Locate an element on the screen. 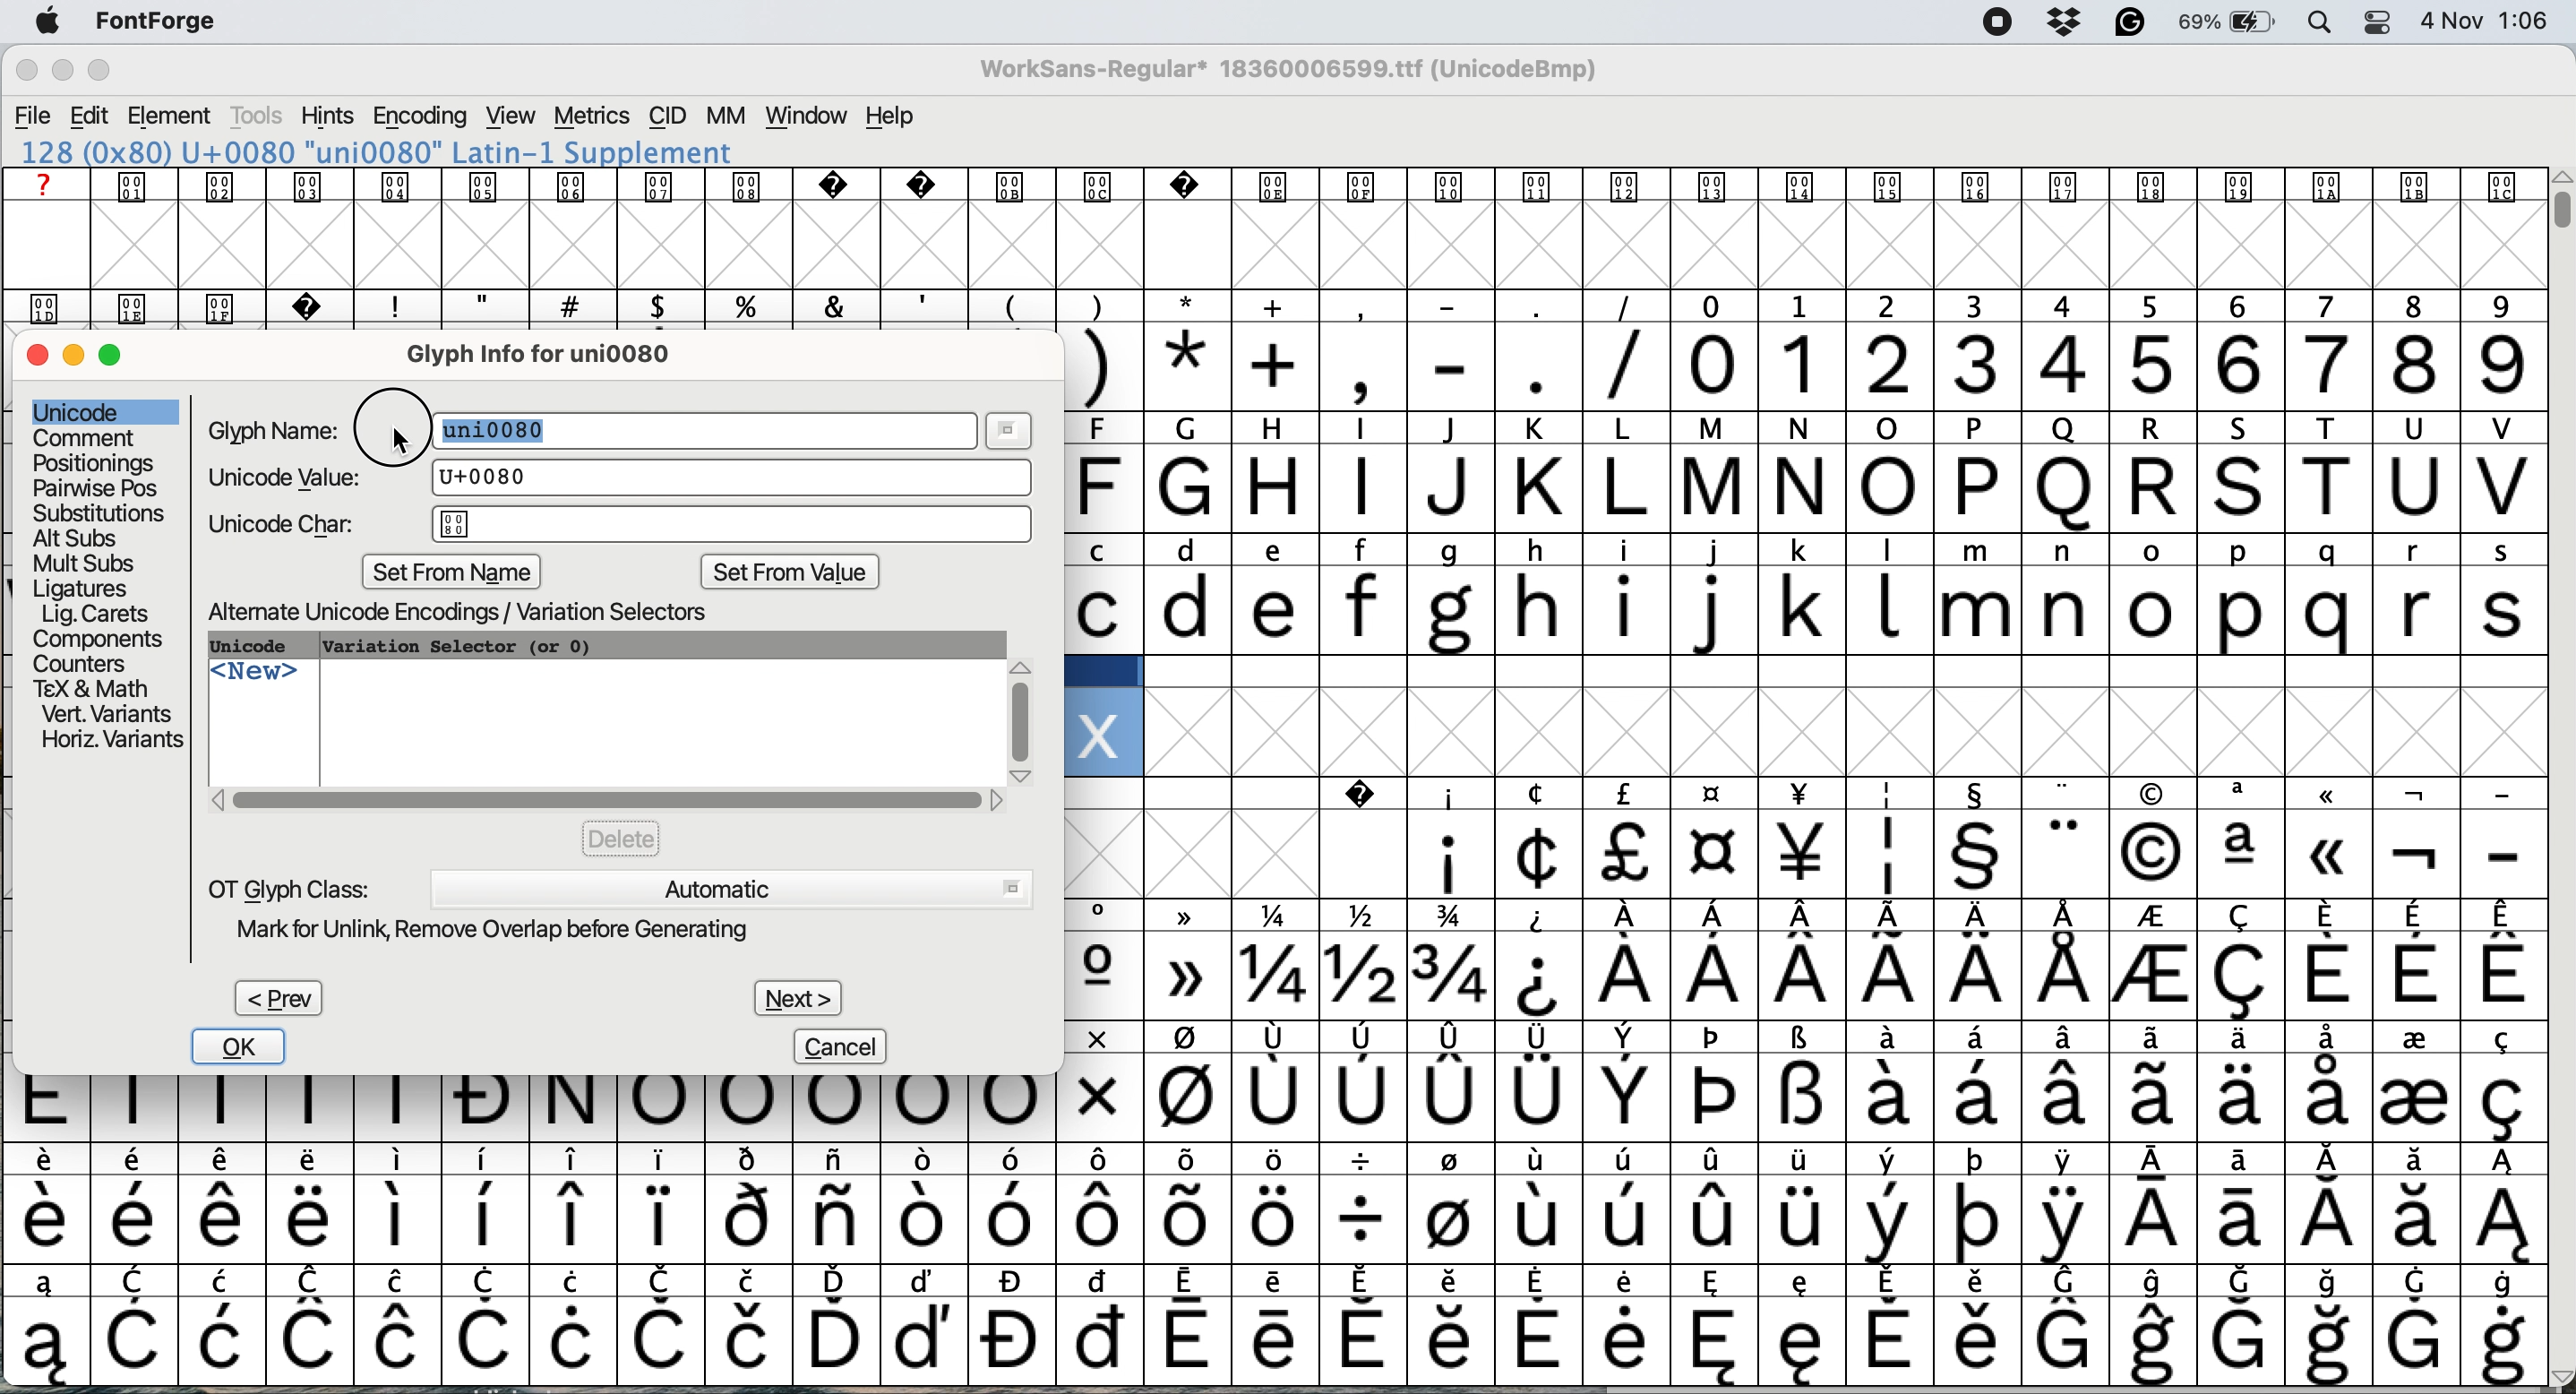  tools is located at coordinates (258, 116).